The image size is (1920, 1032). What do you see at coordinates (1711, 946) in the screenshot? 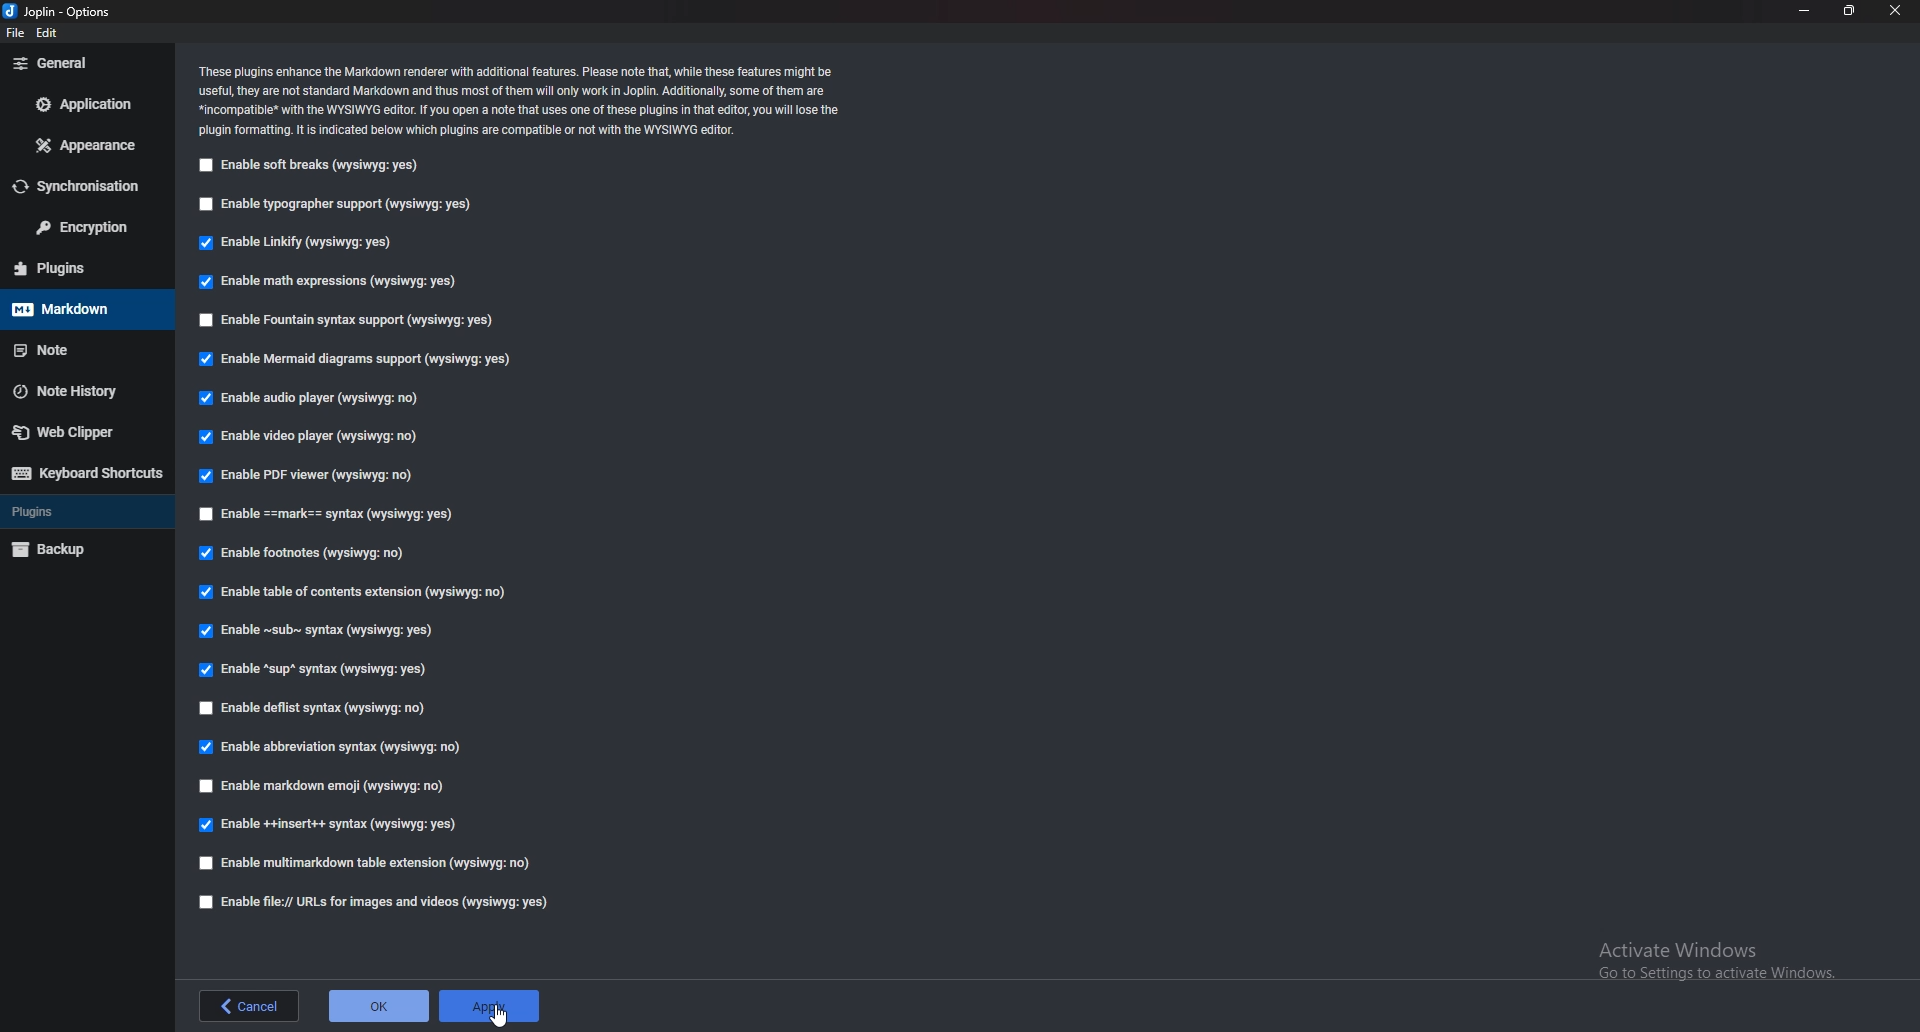
I see `Activate Windows
Go to Settings to activate Windows.` at bounding box center [1711, 946].